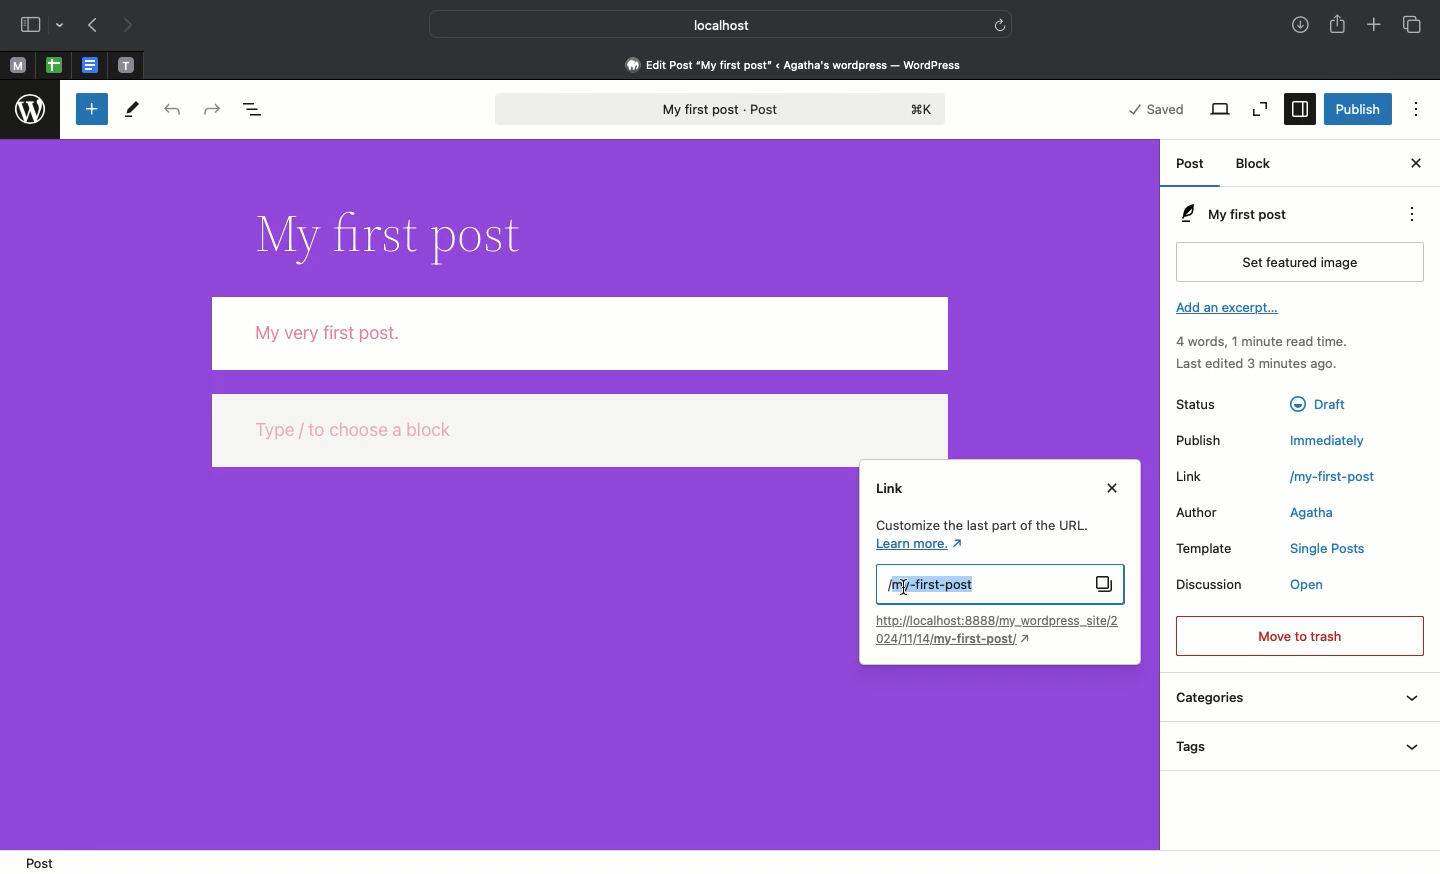 The height and width of the screenshot is (874, 1440). I want to click on Settings selected, so click(1298, 109).